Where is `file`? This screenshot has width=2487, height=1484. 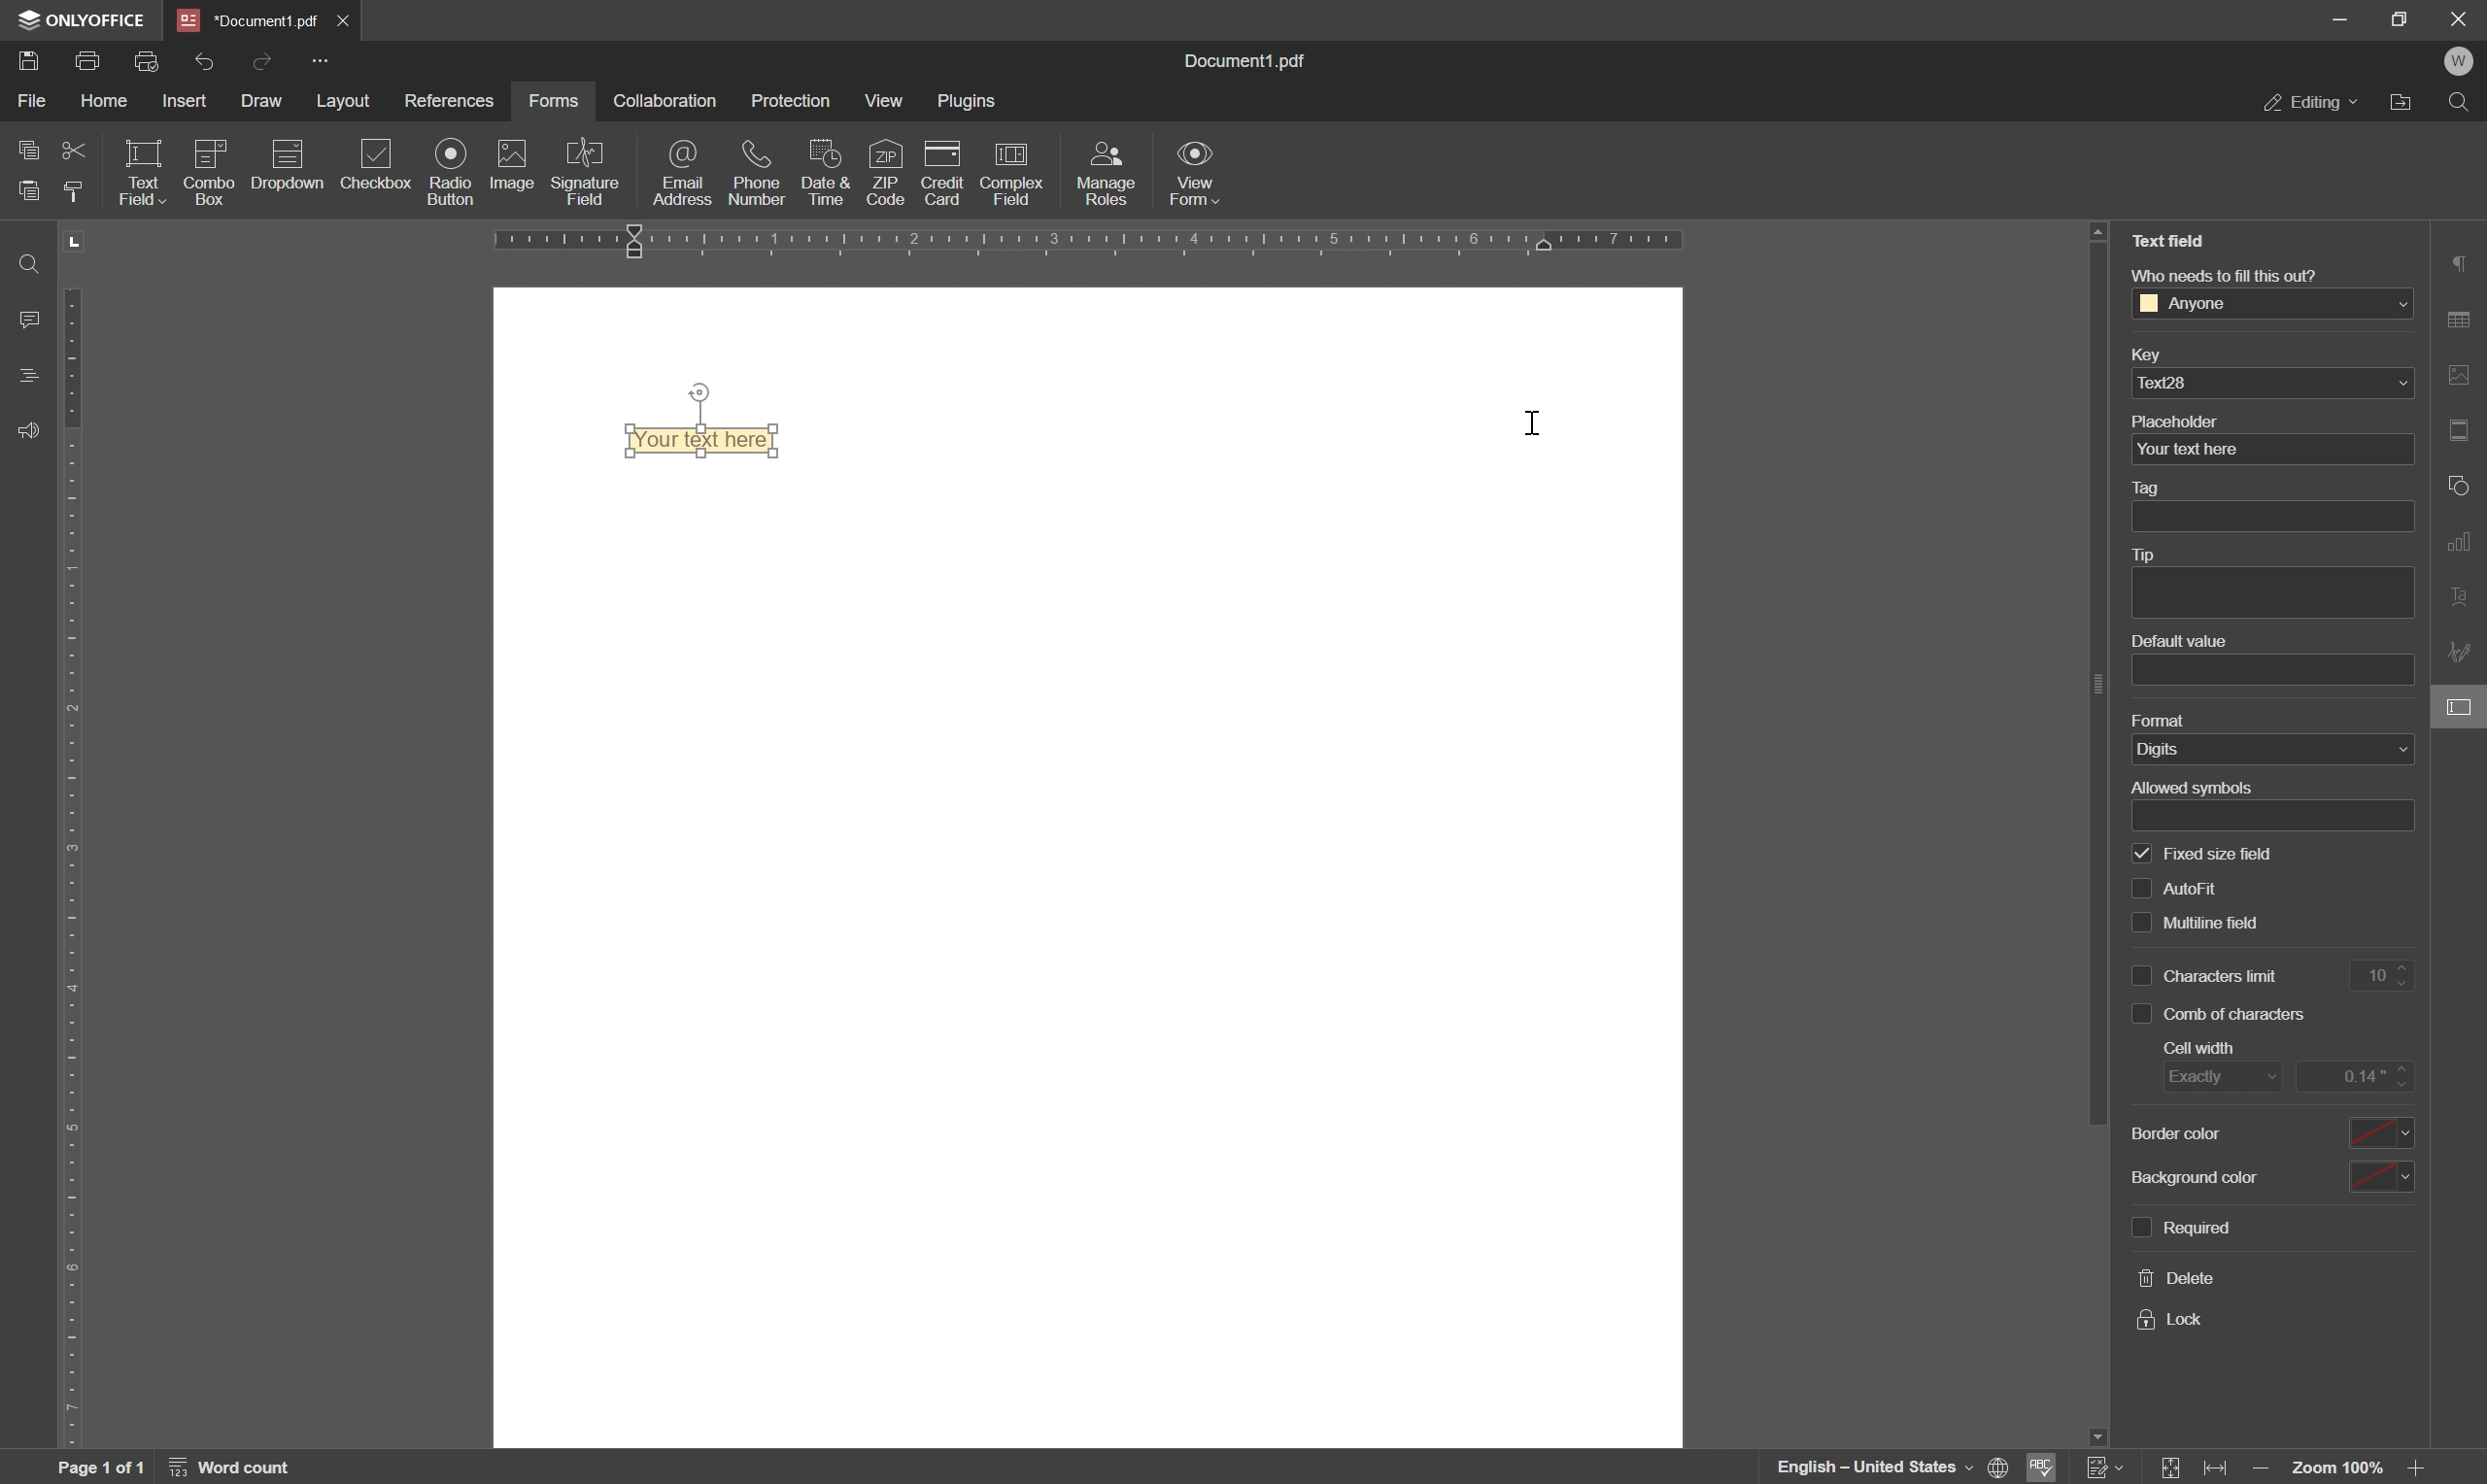
file is located at coordinates (33, 106).